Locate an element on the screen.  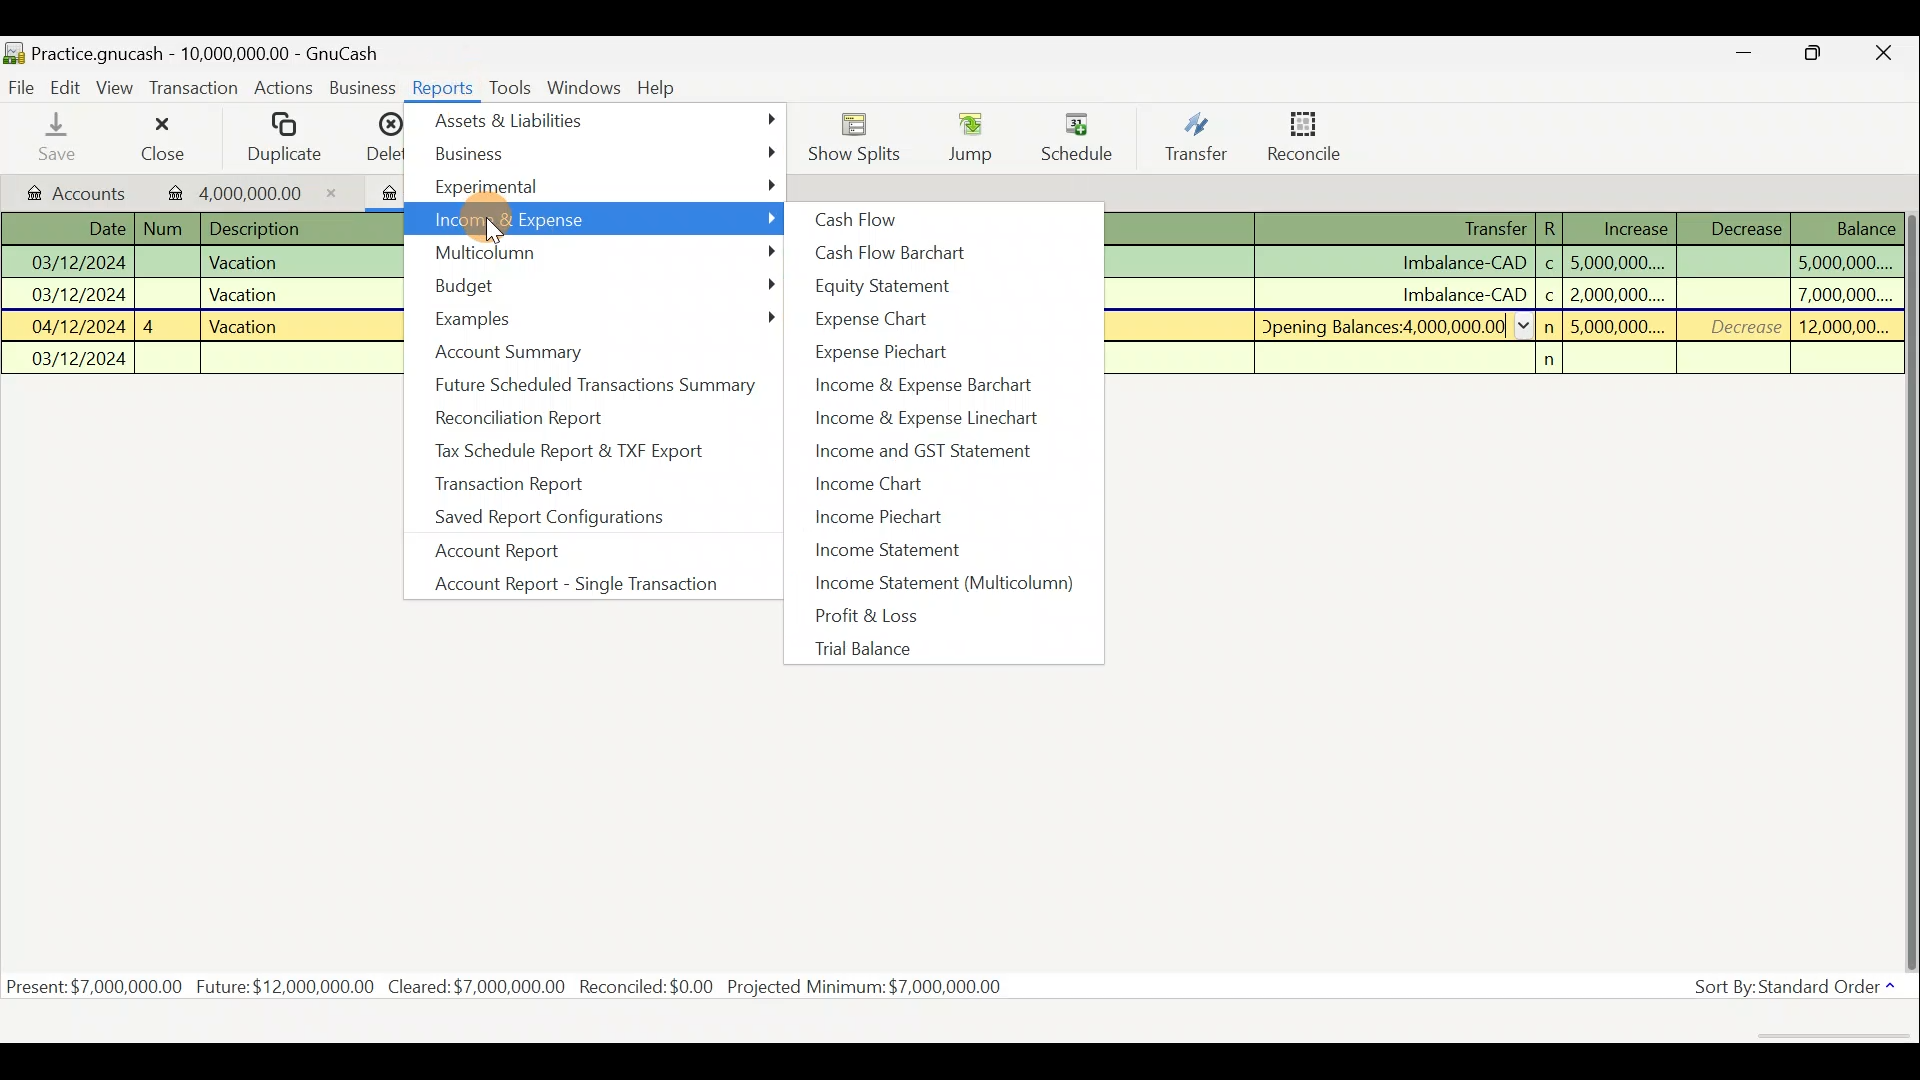
Trial balance is located at coordinates (916, 648).